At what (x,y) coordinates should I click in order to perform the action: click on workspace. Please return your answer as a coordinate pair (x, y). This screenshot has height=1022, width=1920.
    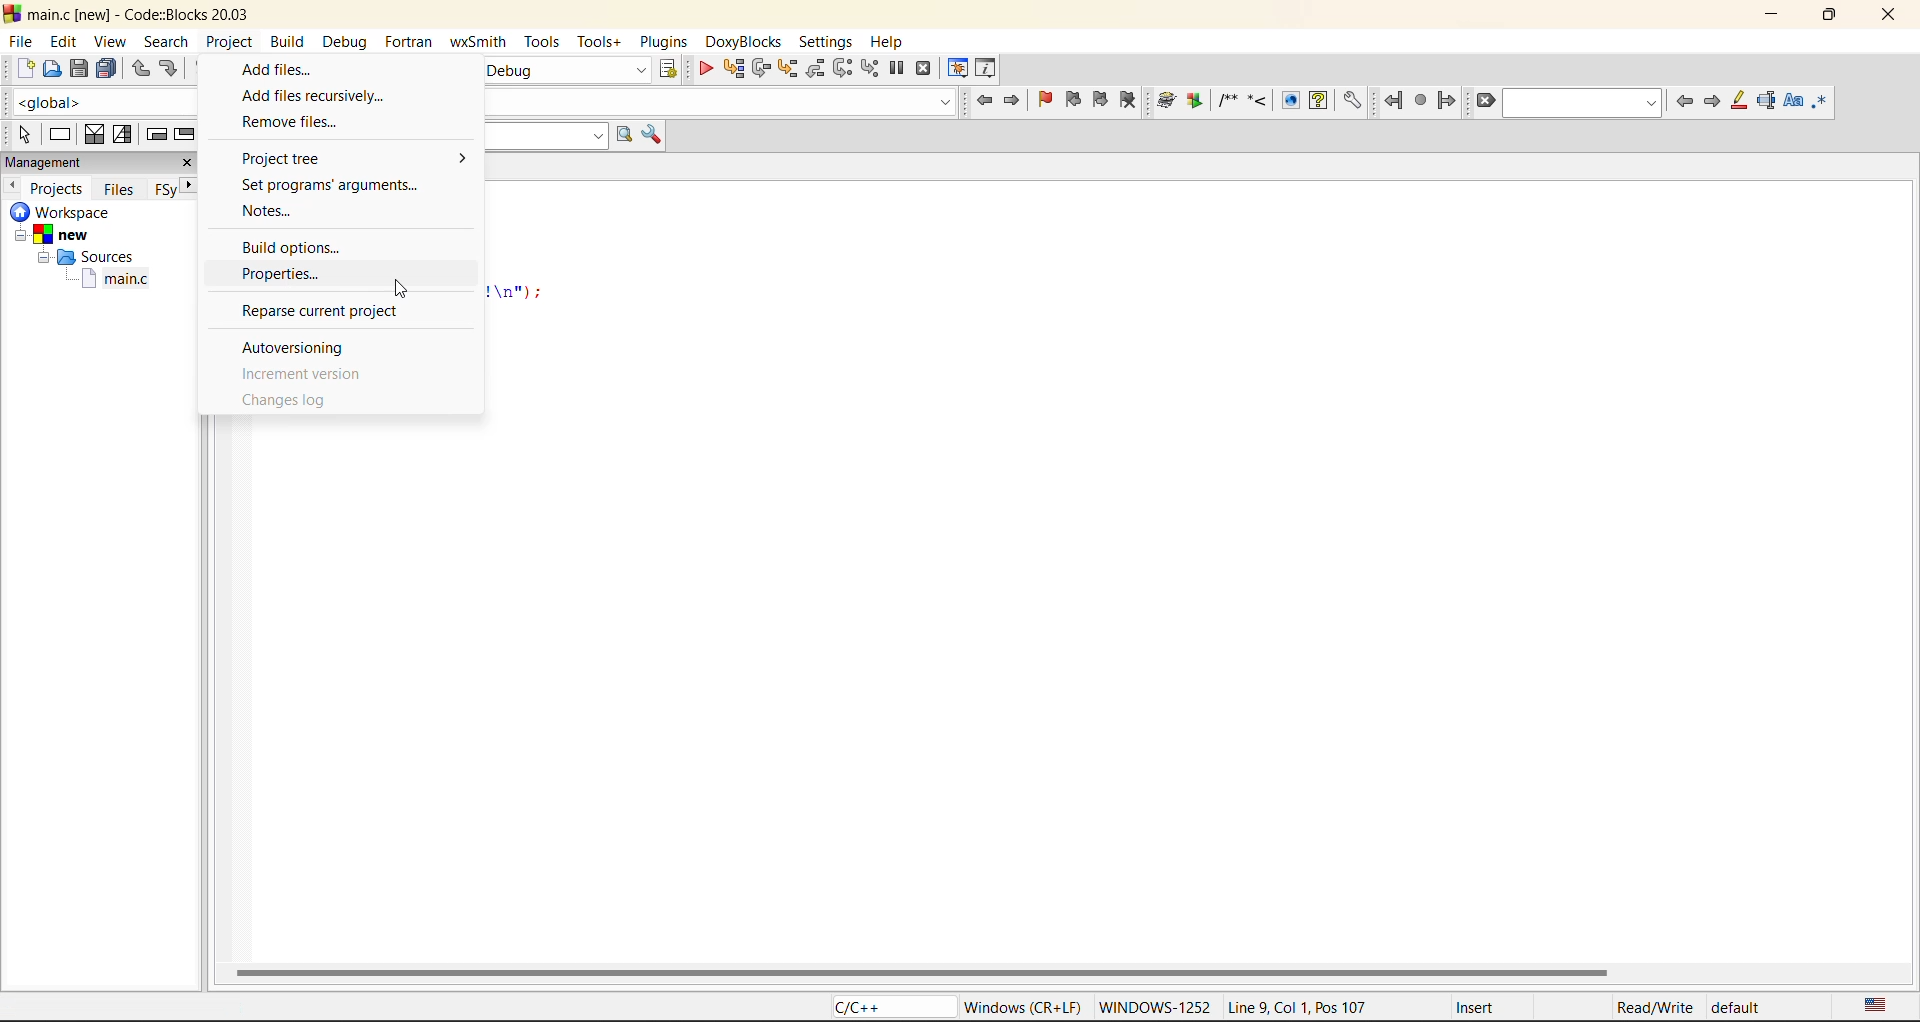
    Looking at the image, I should click on (84, 212).